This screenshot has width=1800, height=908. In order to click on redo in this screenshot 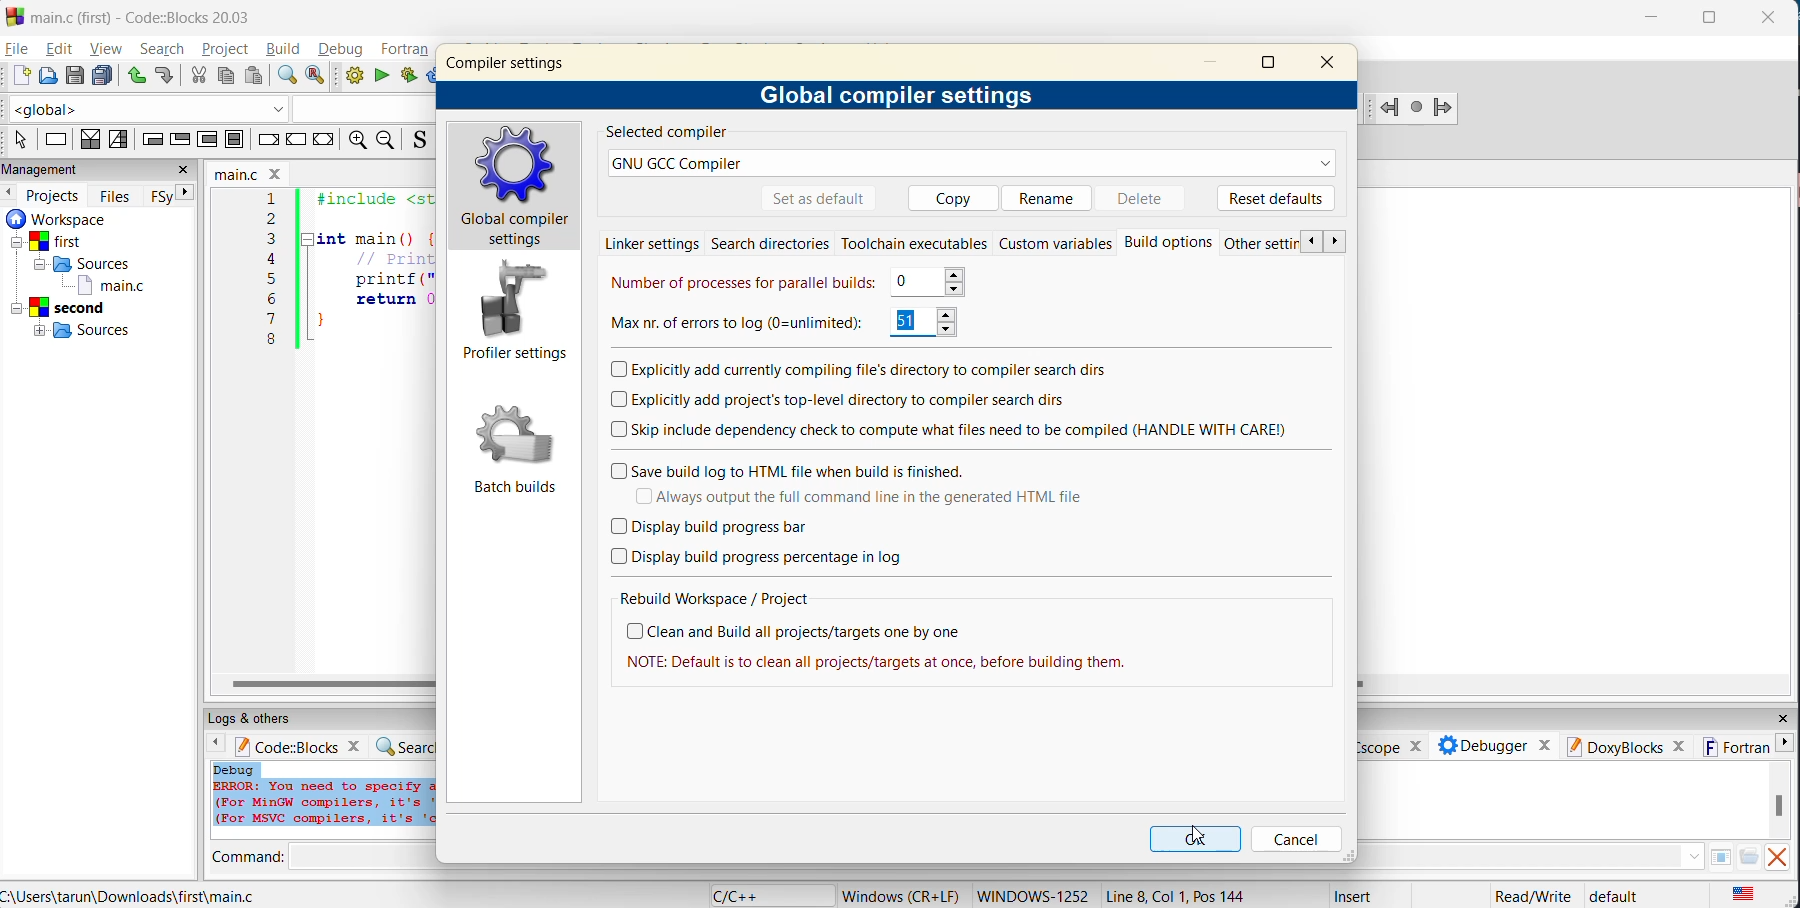, I will do `click(165, 77)`.